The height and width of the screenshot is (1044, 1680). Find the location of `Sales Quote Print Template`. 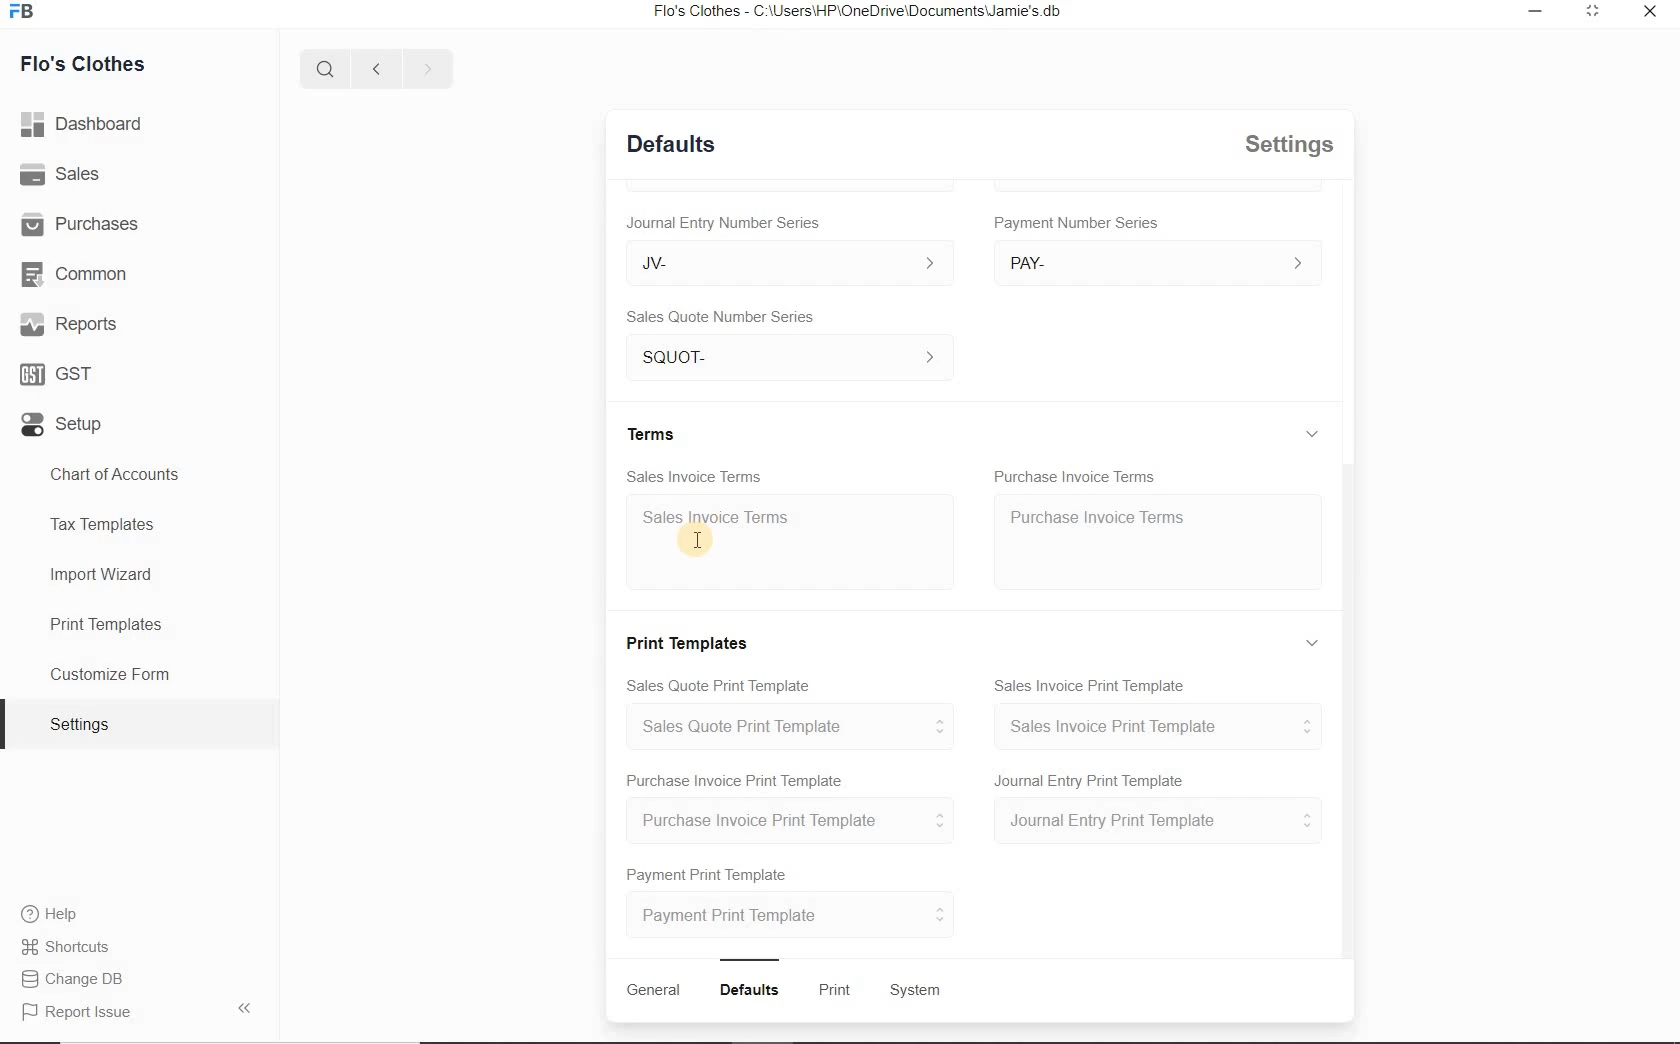

Sales Quote Print Template is located at coordinates (723, 683).